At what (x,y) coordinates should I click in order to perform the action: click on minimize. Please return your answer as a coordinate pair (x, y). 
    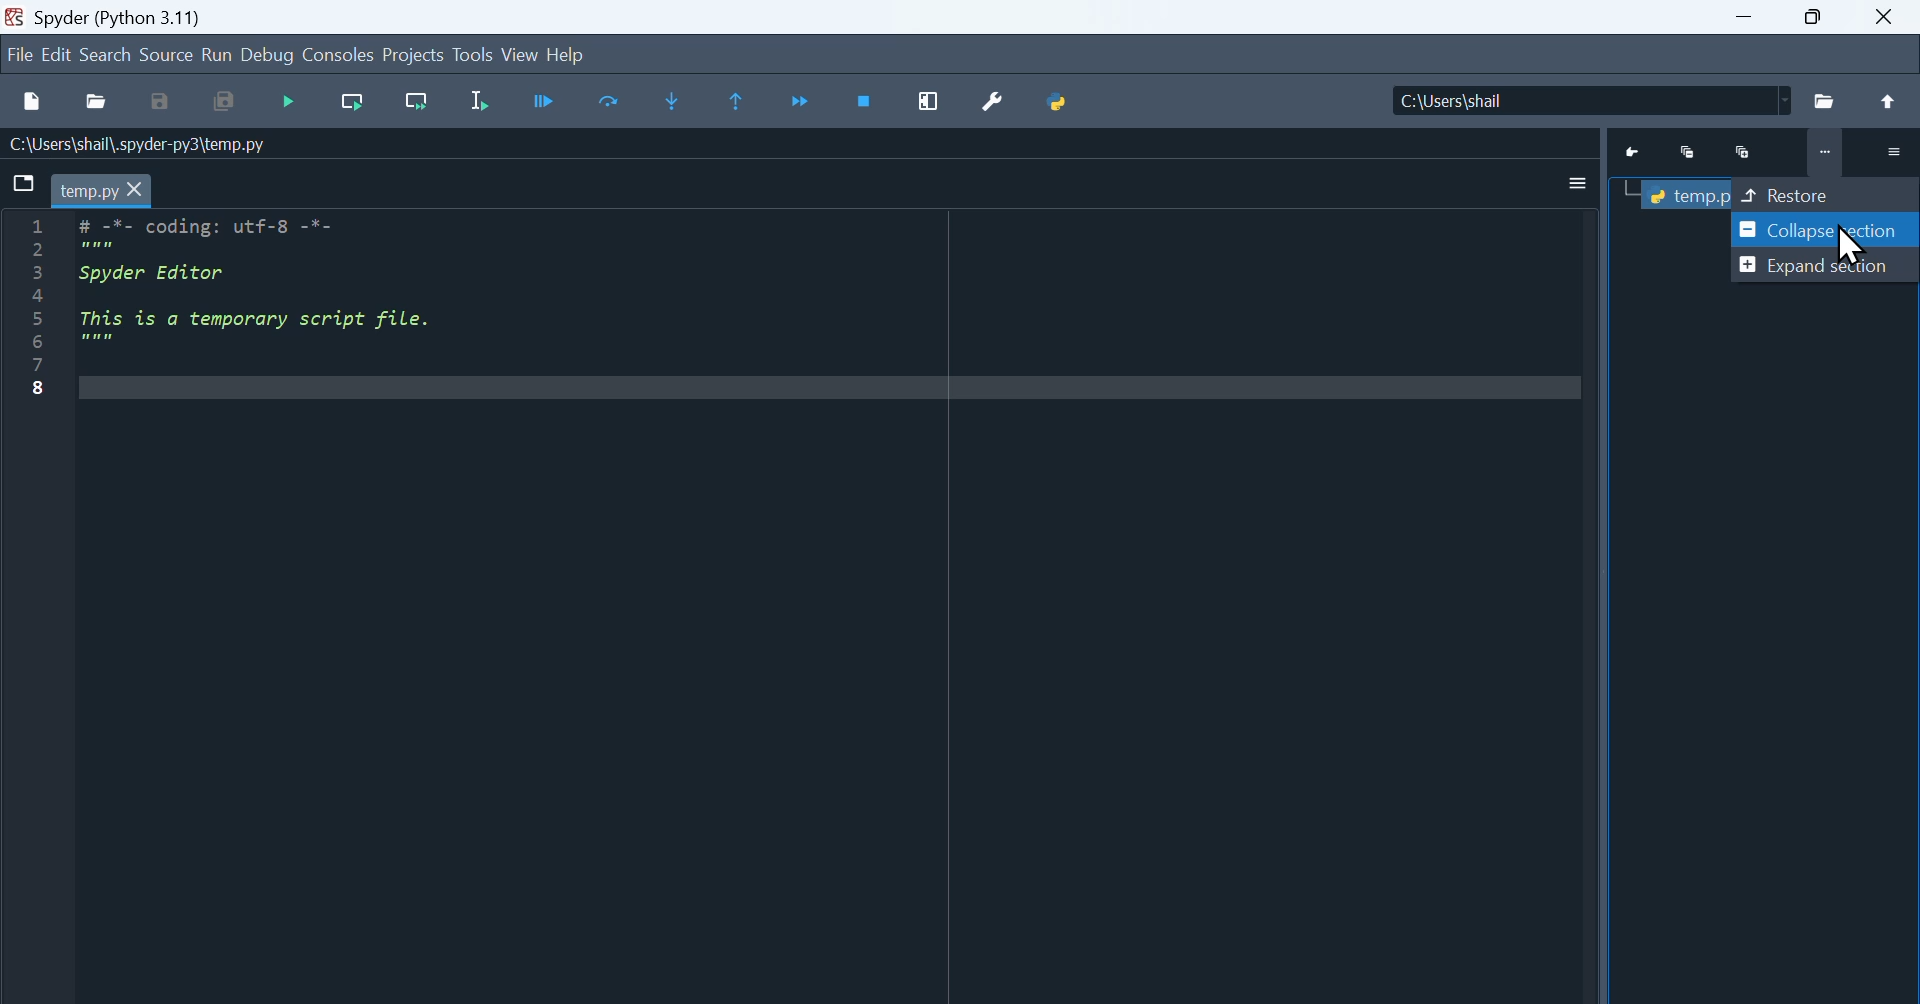
    Looking at the image, I should click on (1743, 17).